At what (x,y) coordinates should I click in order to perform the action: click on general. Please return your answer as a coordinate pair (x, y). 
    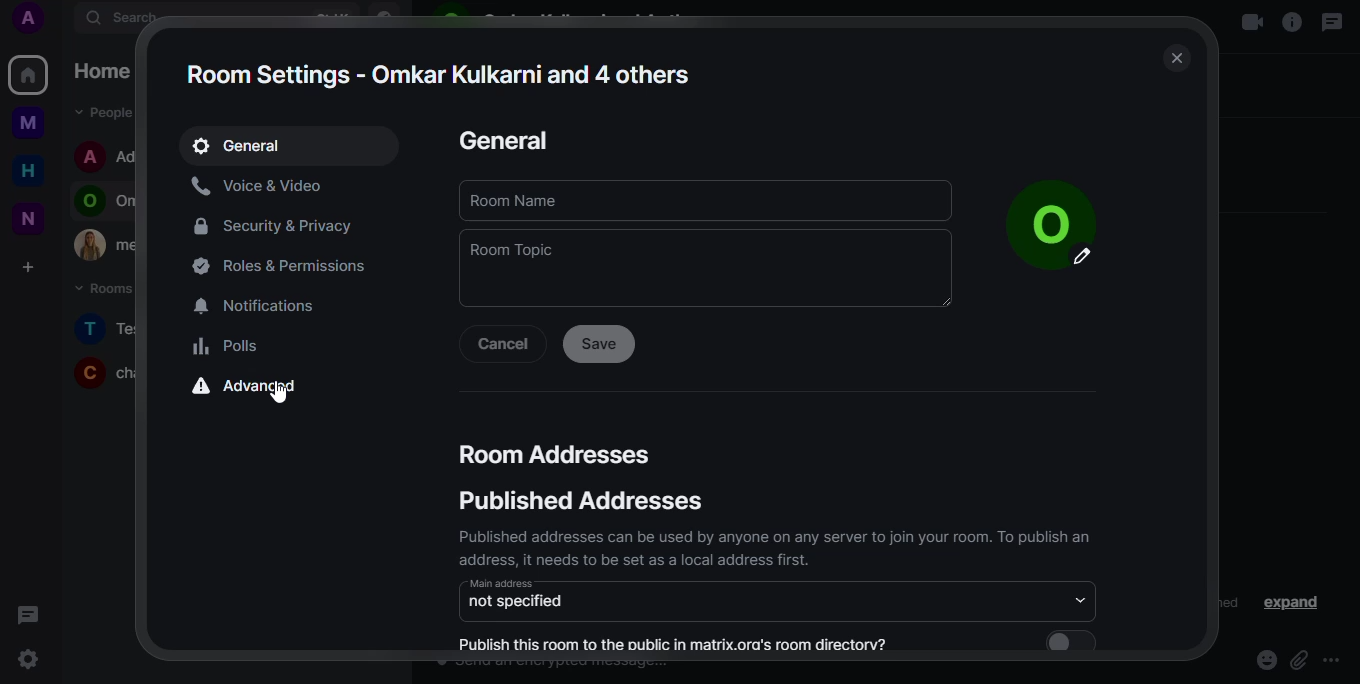
    Looking at the image, I should click on (505, 140).